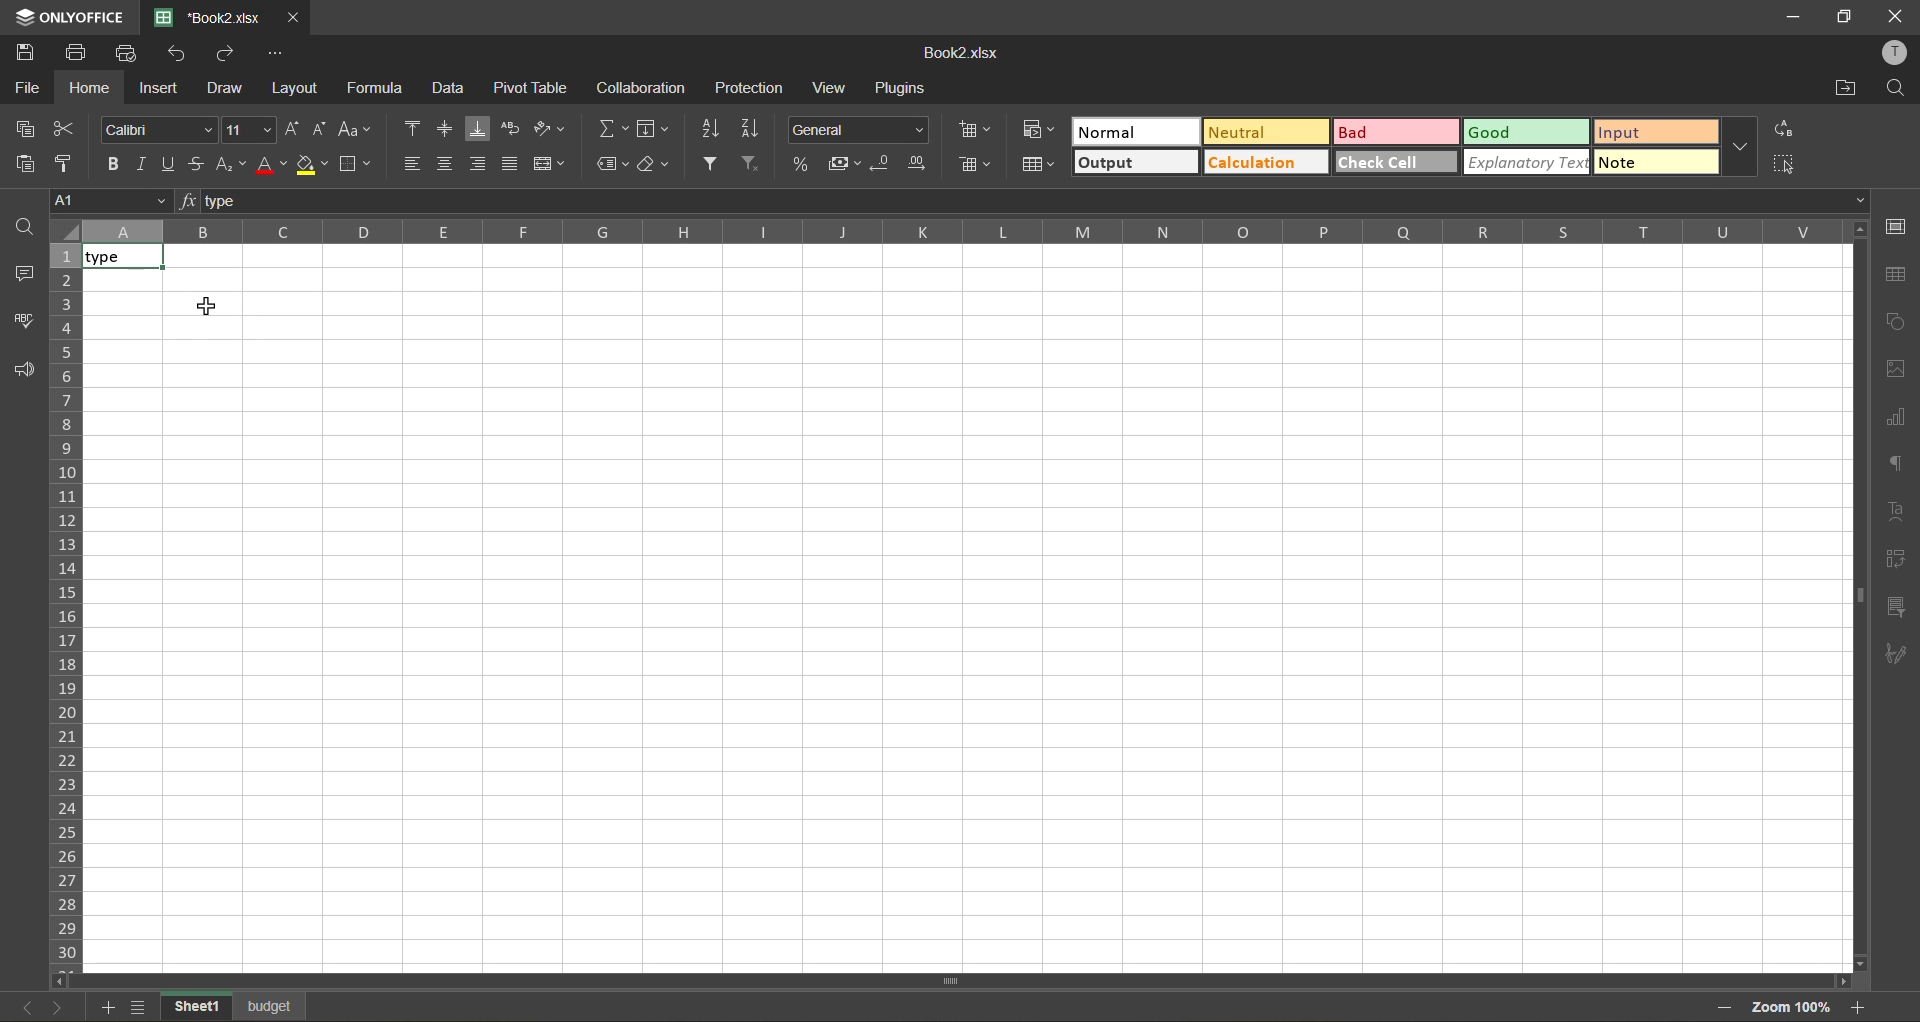  I want to click on maximize, so click(1844, 15).